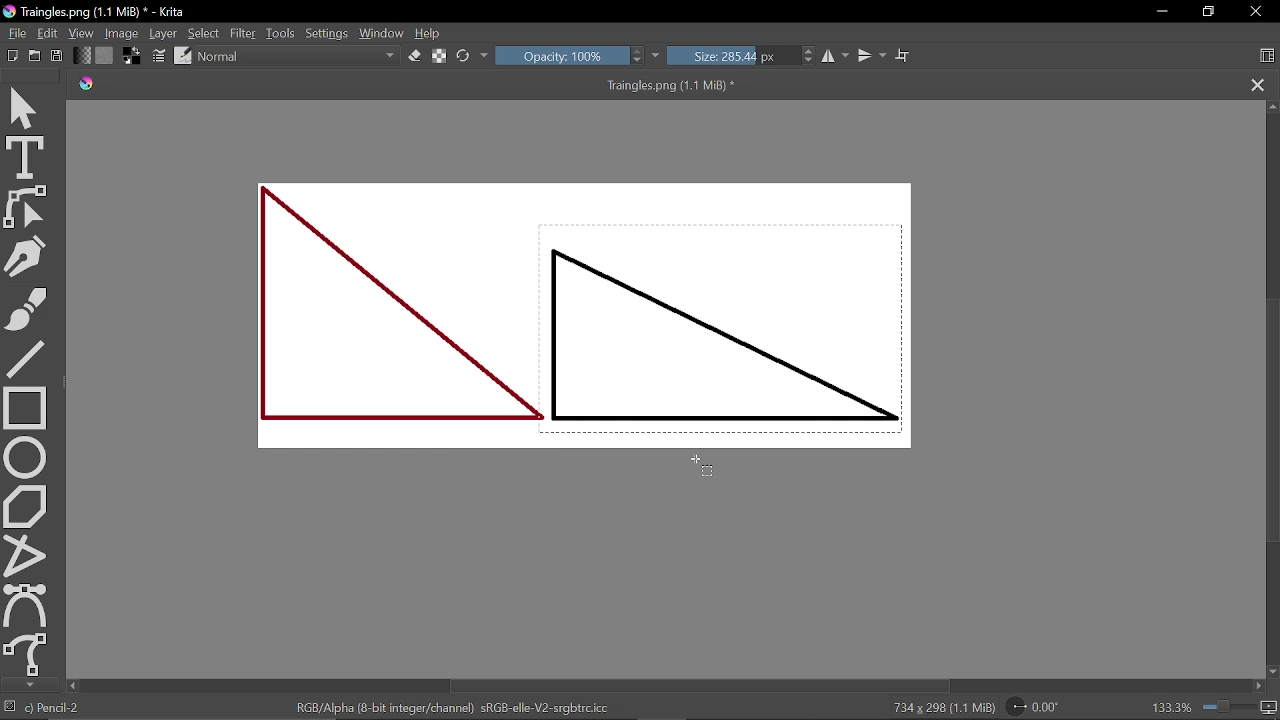 The image size is (1280, 720). What do you see at coordinates (580, 317) in the screenshot?
I see `Two triangles` at bounding box center [580, 317].